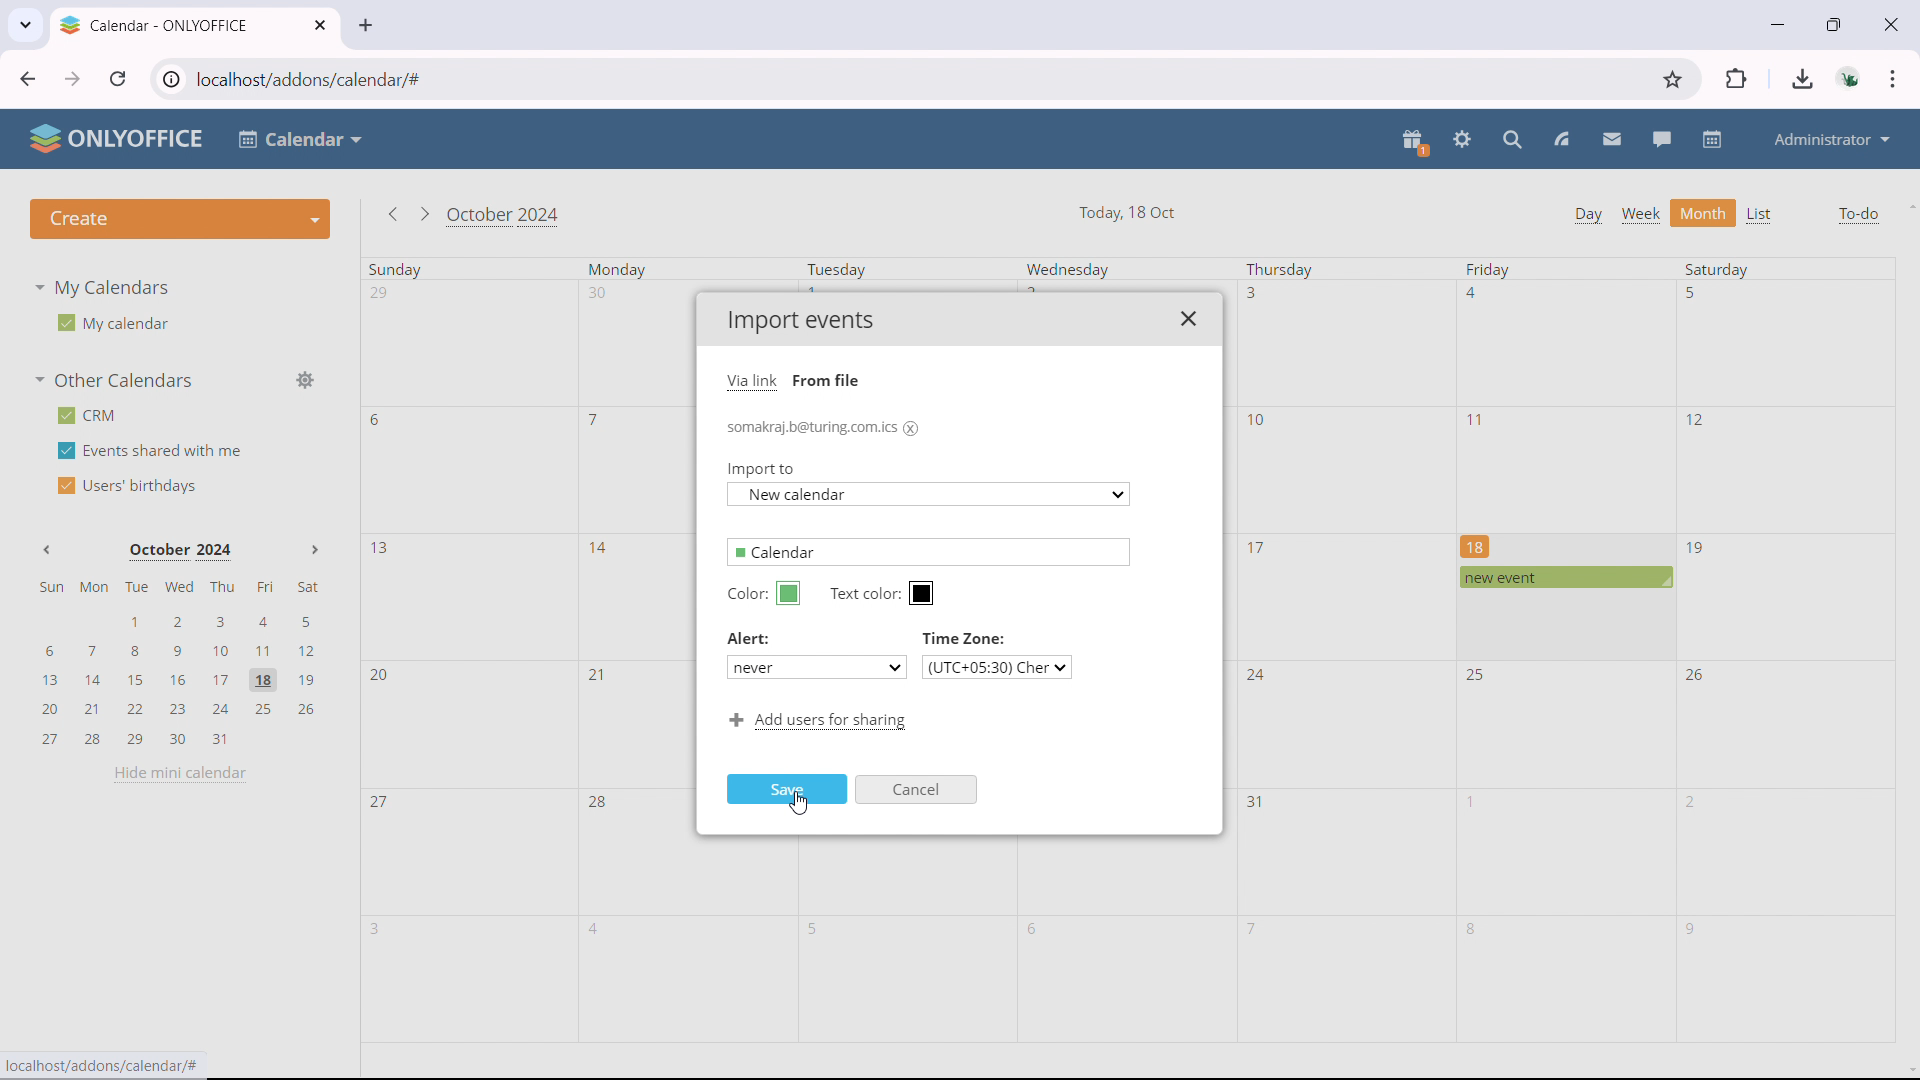 The width and height of the screenshot is (1920, 1080). Describe the element at coordinates (770, 593) in the screenshot. I see `Color:` at that location.